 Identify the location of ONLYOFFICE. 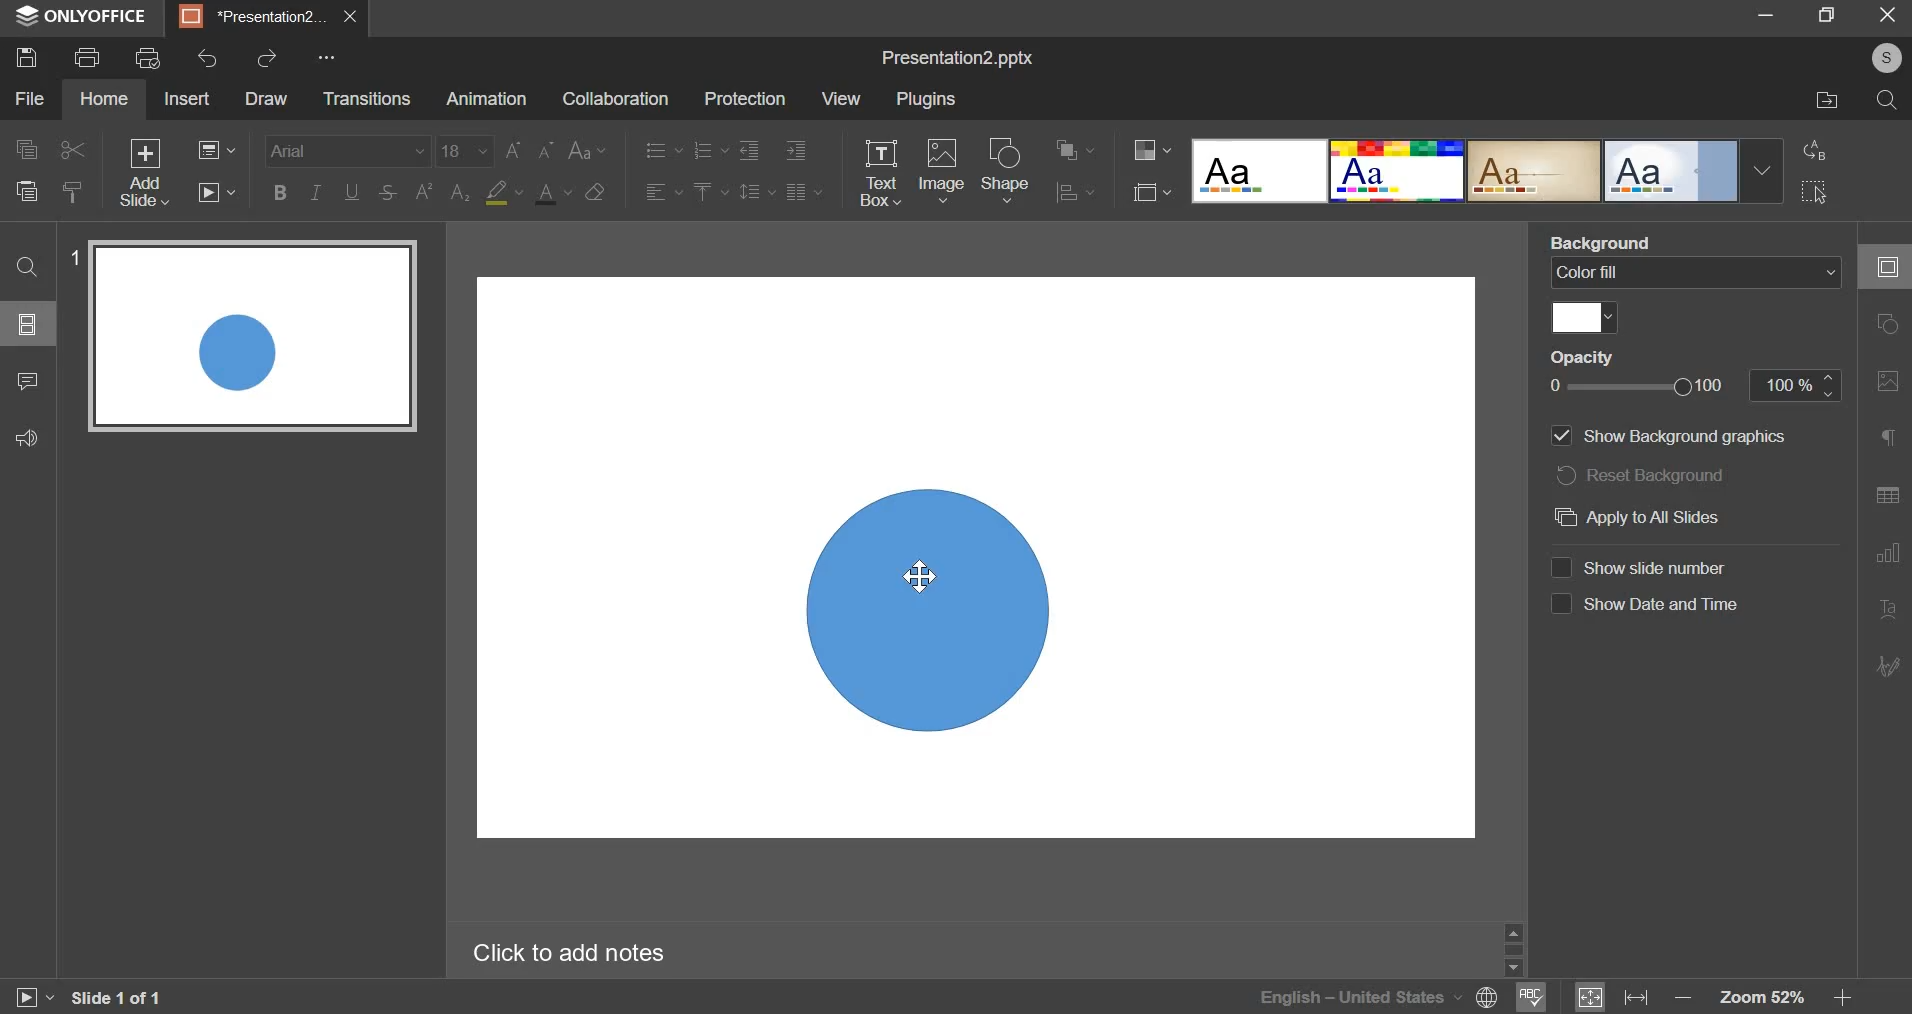
(86, 16).